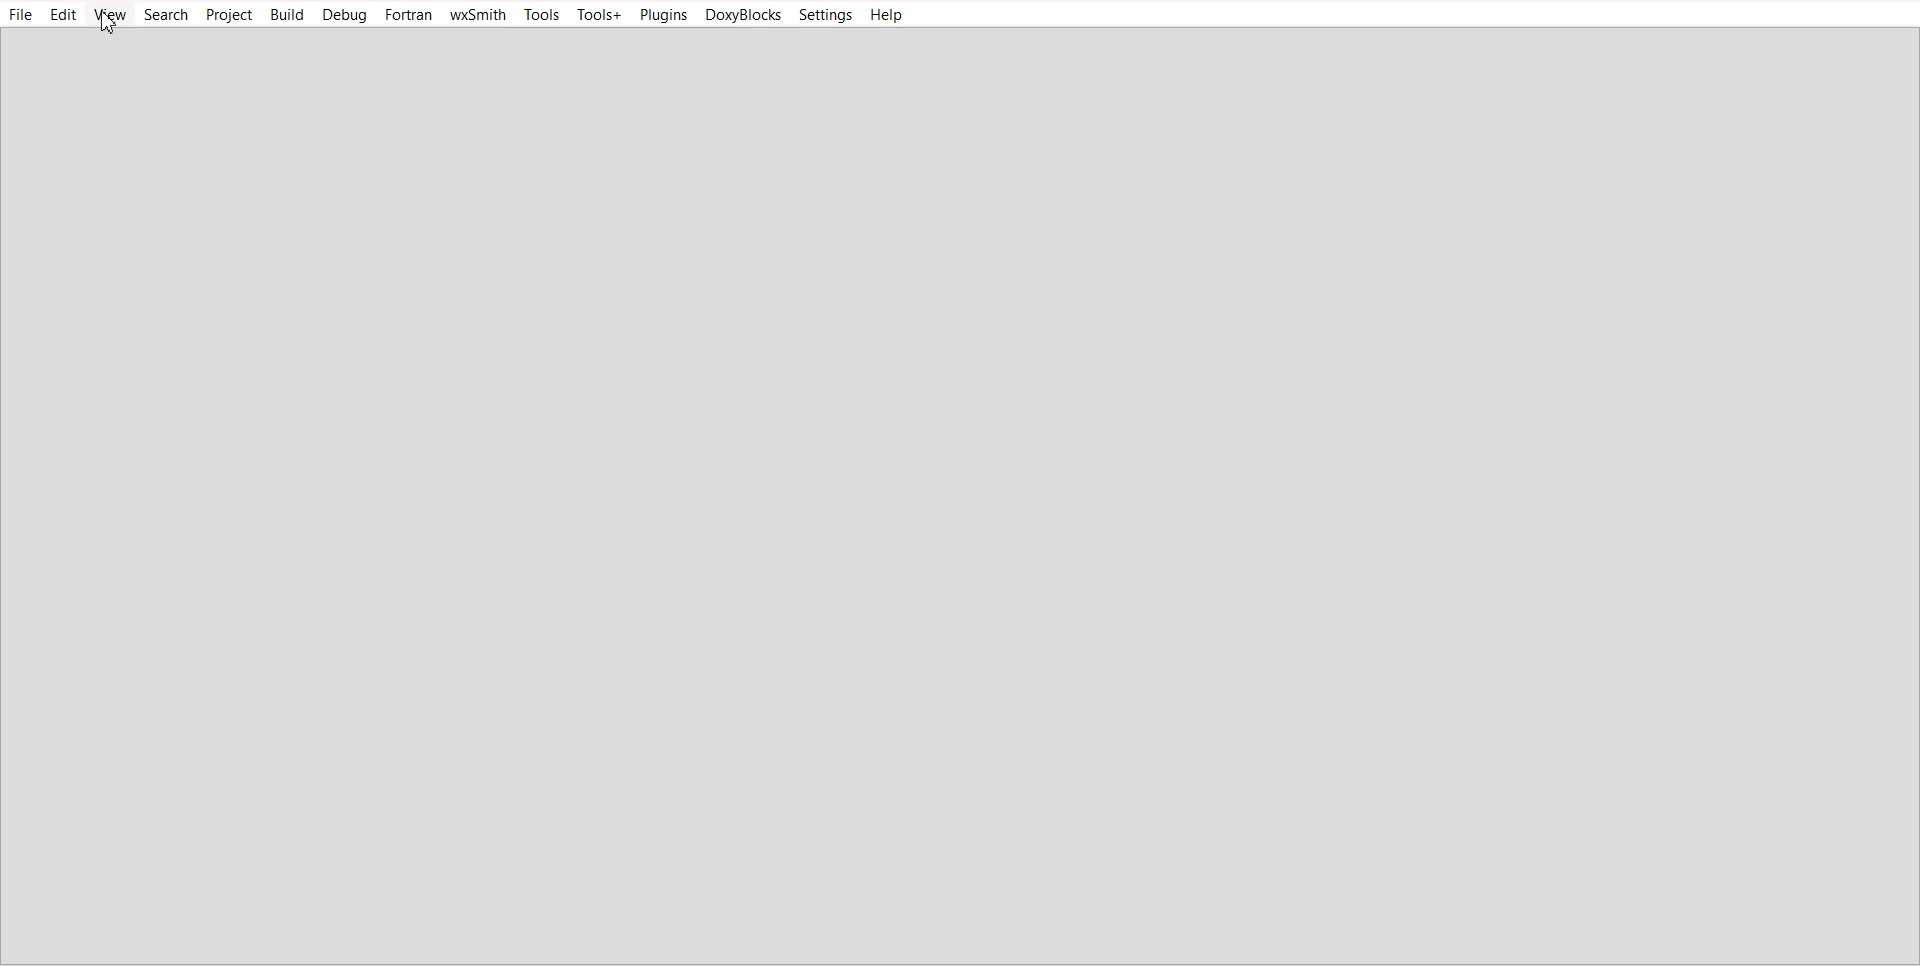 This screenshot has width=1920, height=966. Describe the element at coordinates (230, 16) in the screenshot. I see `Project` at that location.